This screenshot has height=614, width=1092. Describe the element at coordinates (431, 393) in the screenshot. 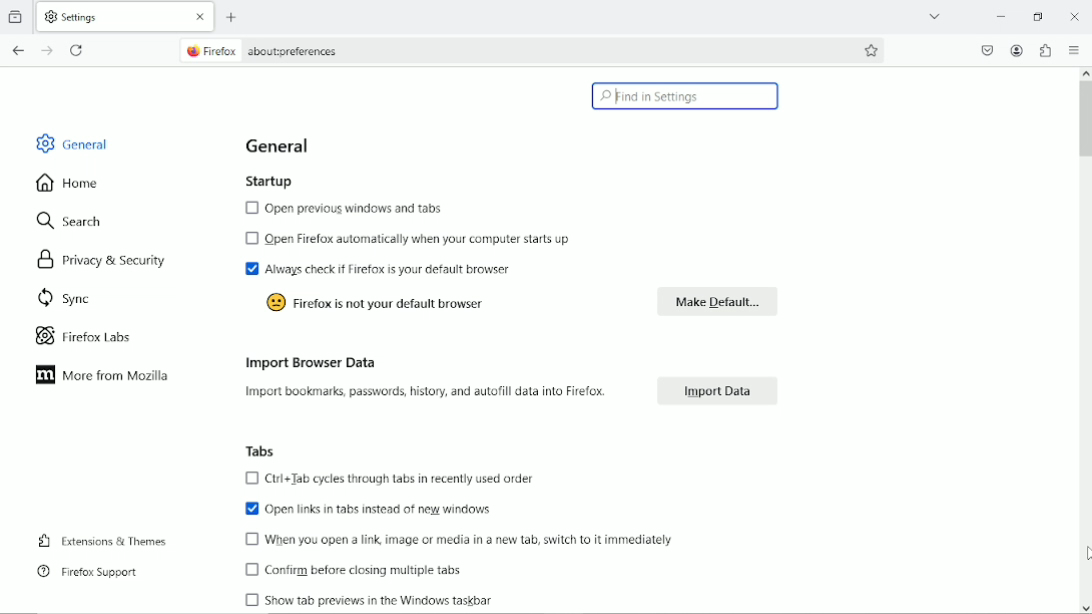

I see `Import bookmarks, passwords, history and autofill data into firefox ` at that location.